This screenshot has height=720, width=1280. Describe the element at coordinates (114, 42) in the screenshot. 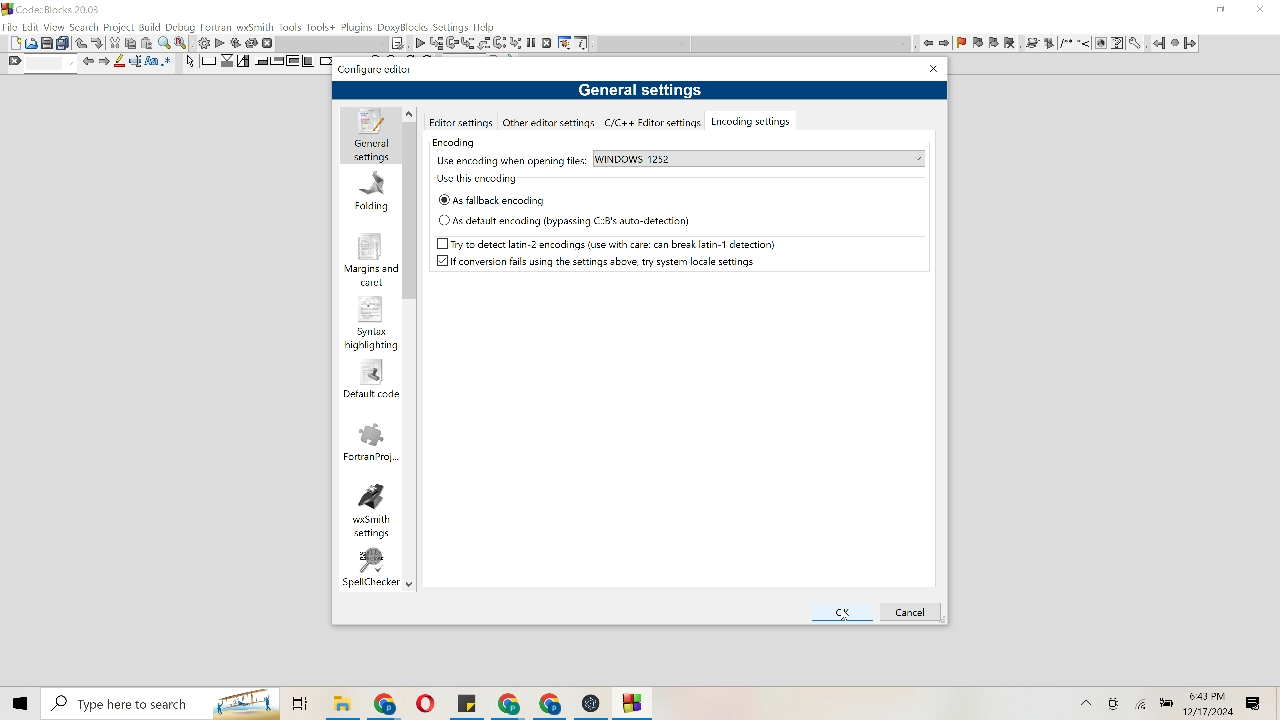

I see `Trim` at that location.